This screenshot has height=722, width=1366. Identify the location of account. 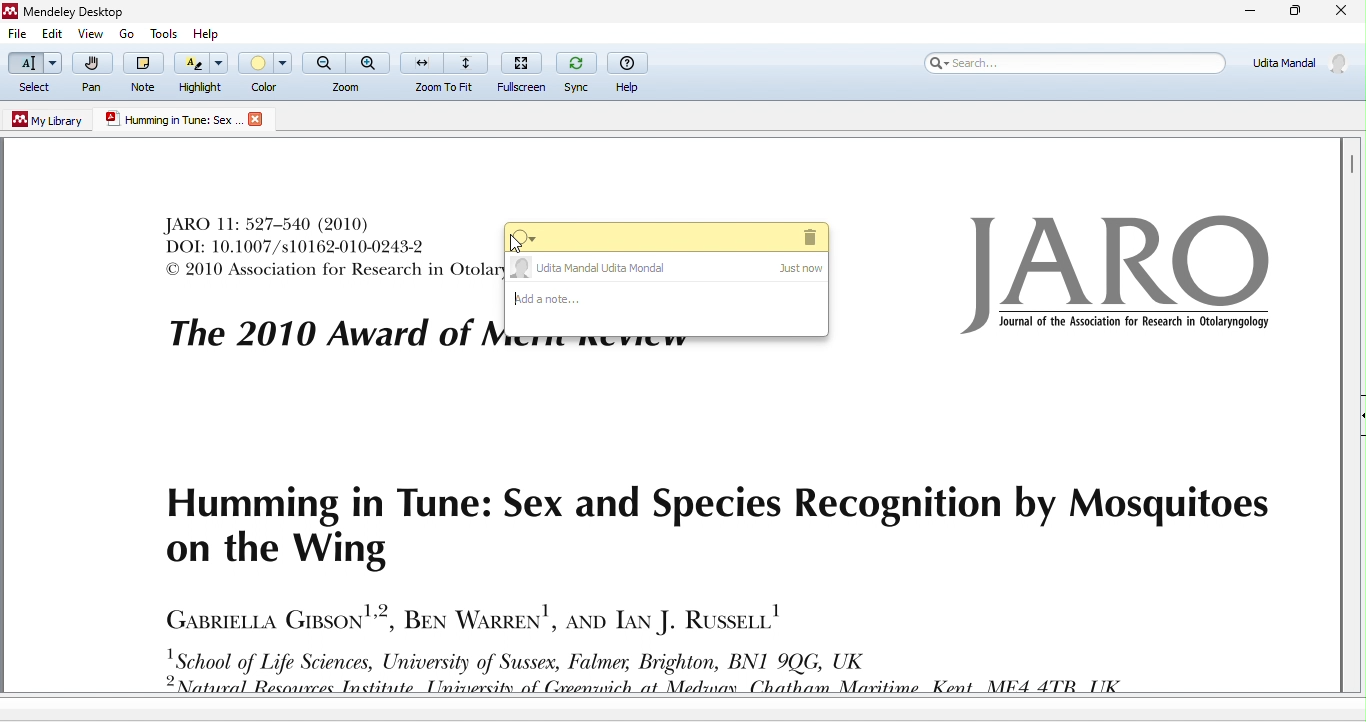
(1297, 66).